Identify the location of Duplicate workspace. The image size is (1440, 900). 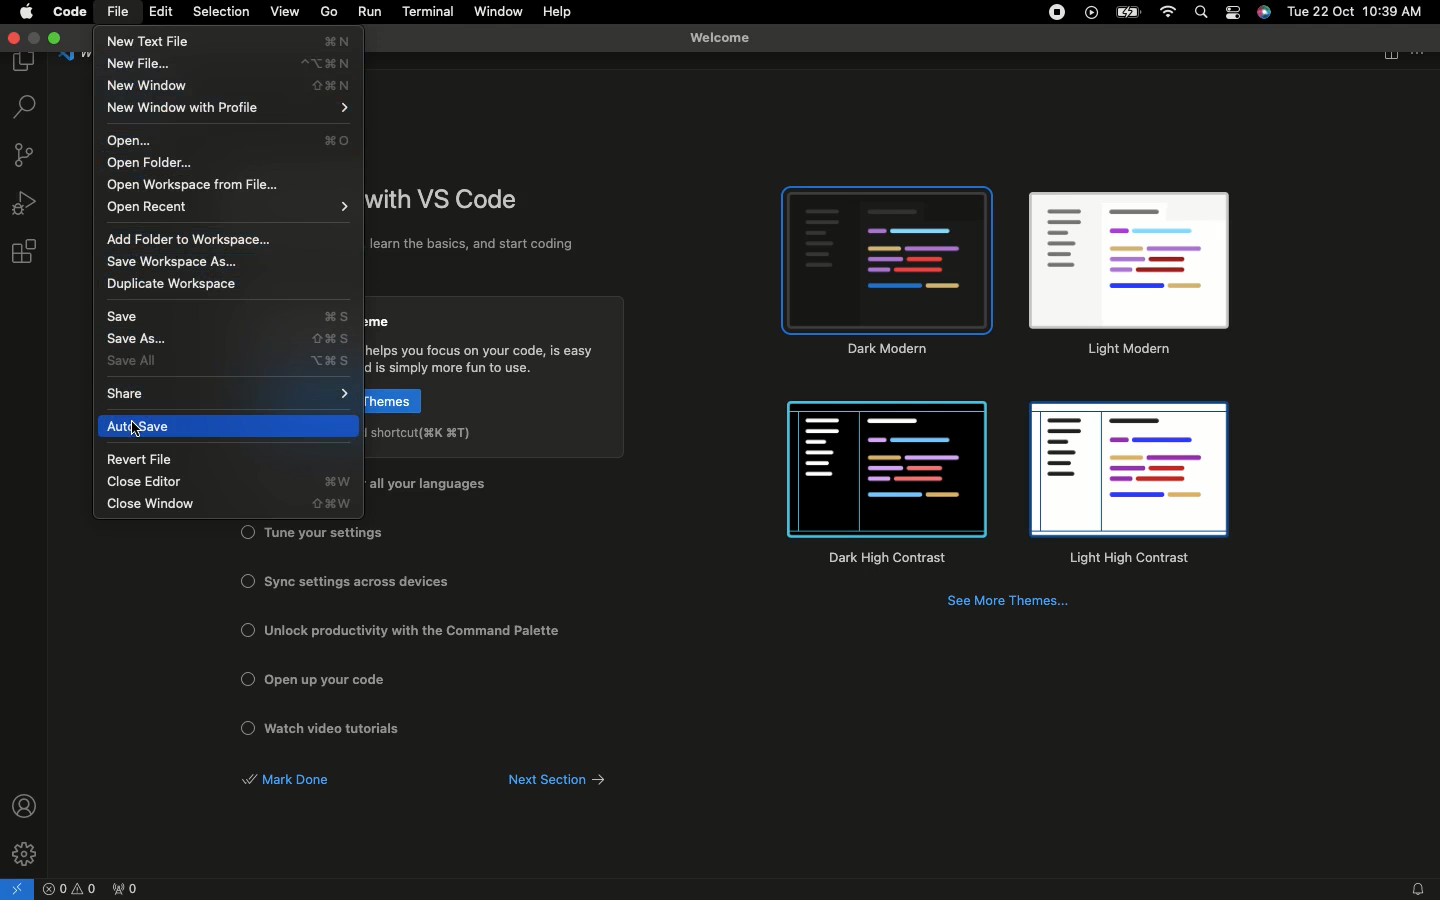
(179, 289).